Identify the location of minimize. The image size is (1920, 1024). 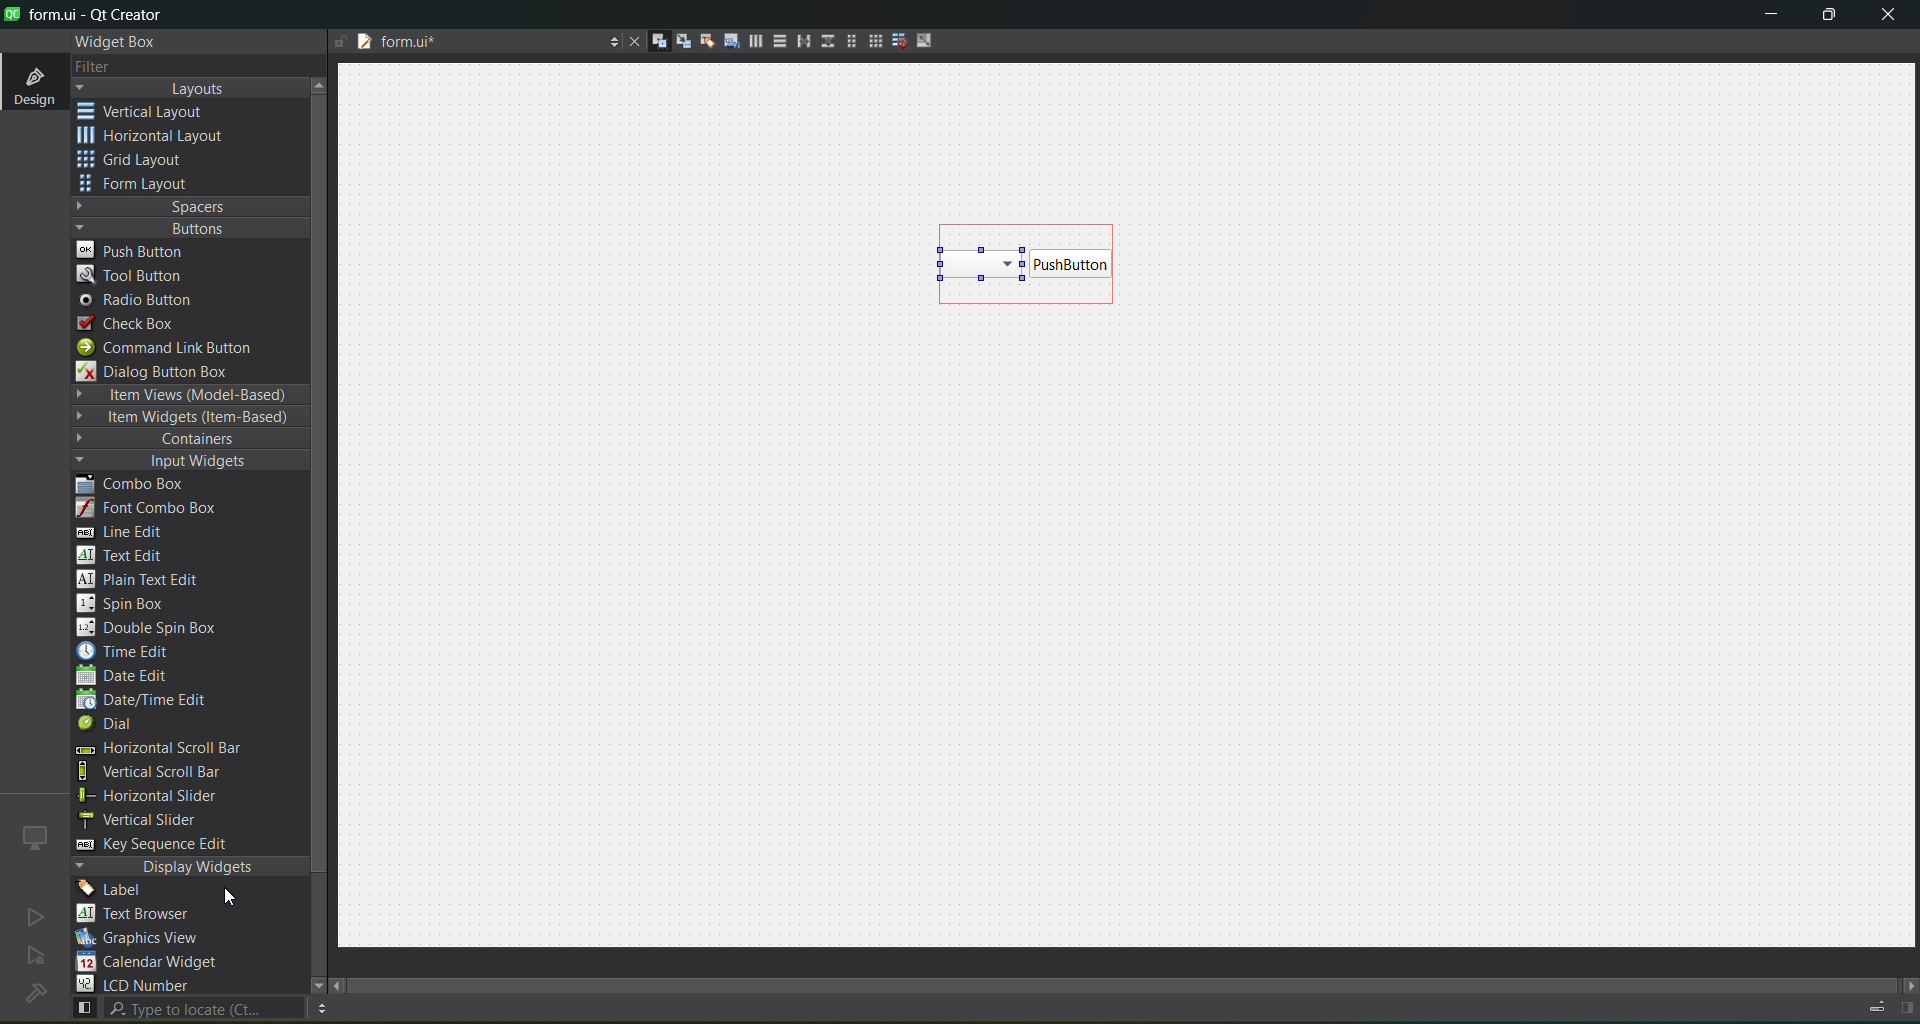
(1771, 18).